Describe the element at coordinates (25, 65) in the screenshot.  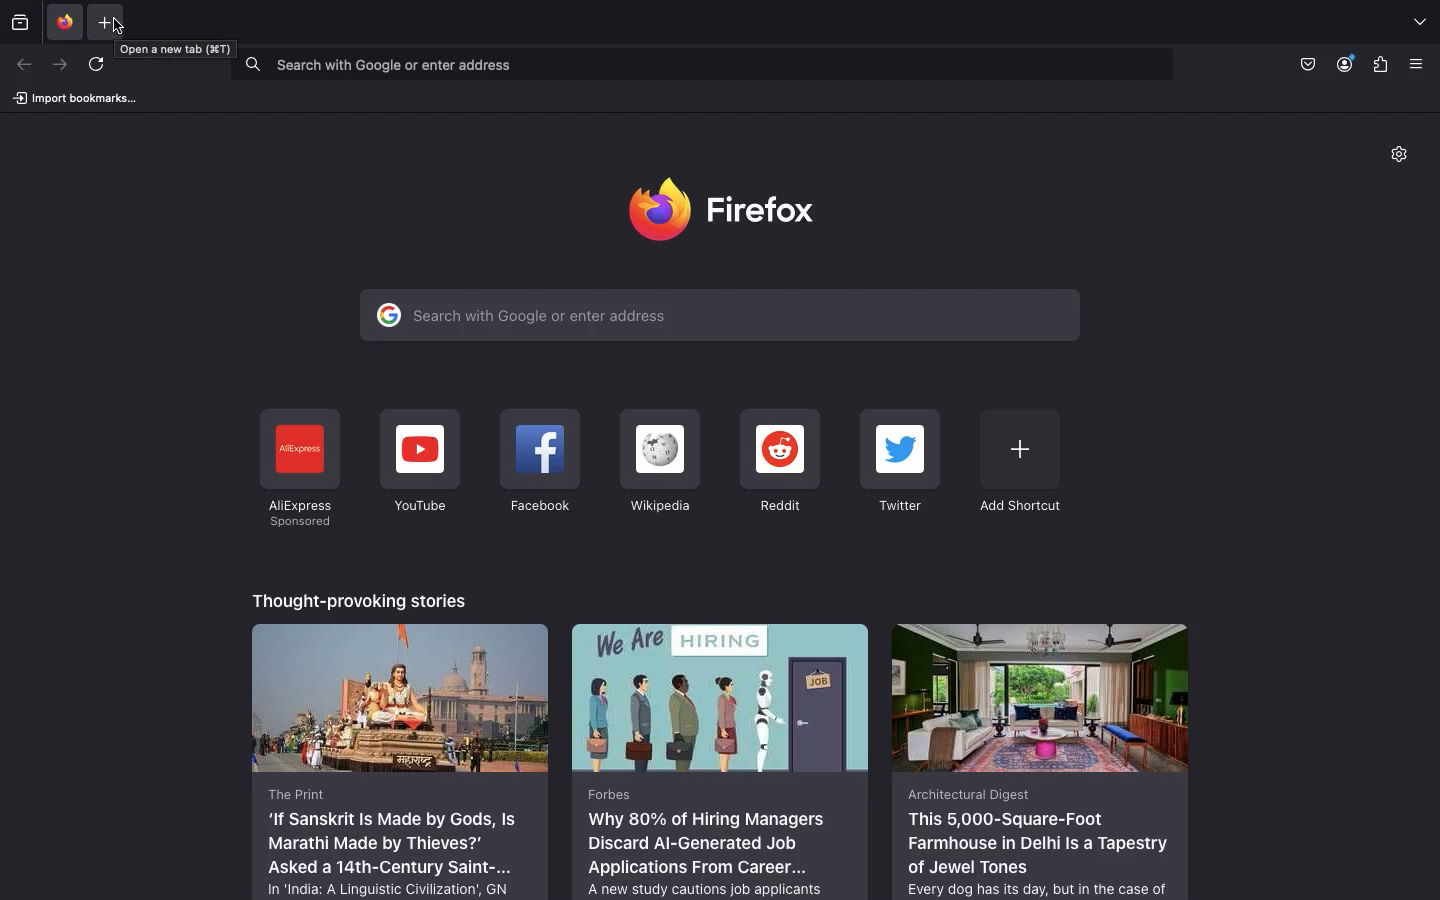
I see `Previous page` at that location.